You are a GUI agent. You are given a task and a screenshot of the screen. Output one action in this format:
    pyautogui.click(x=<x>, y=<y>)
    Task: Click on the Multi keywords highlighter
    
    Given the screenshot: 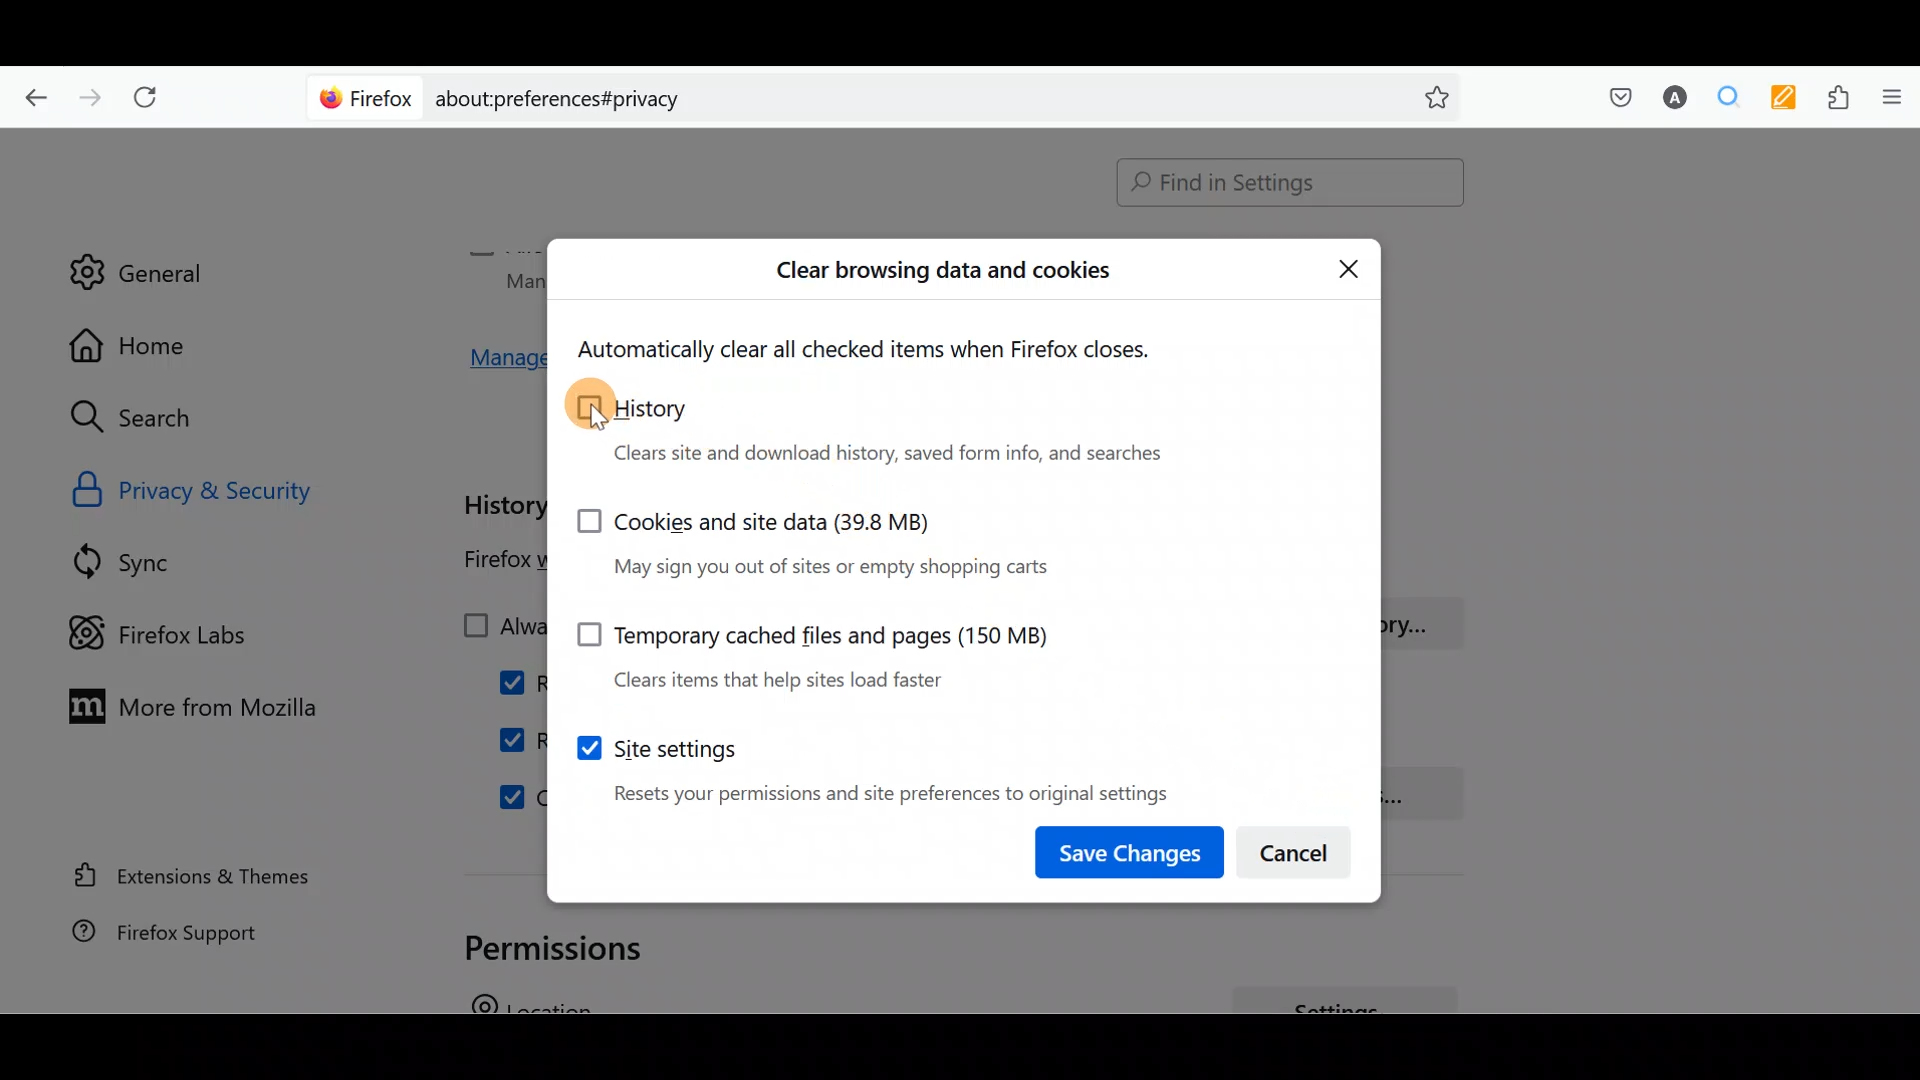 What is the action you would take?
    pyautogui.click(x=1778, y=100)
    